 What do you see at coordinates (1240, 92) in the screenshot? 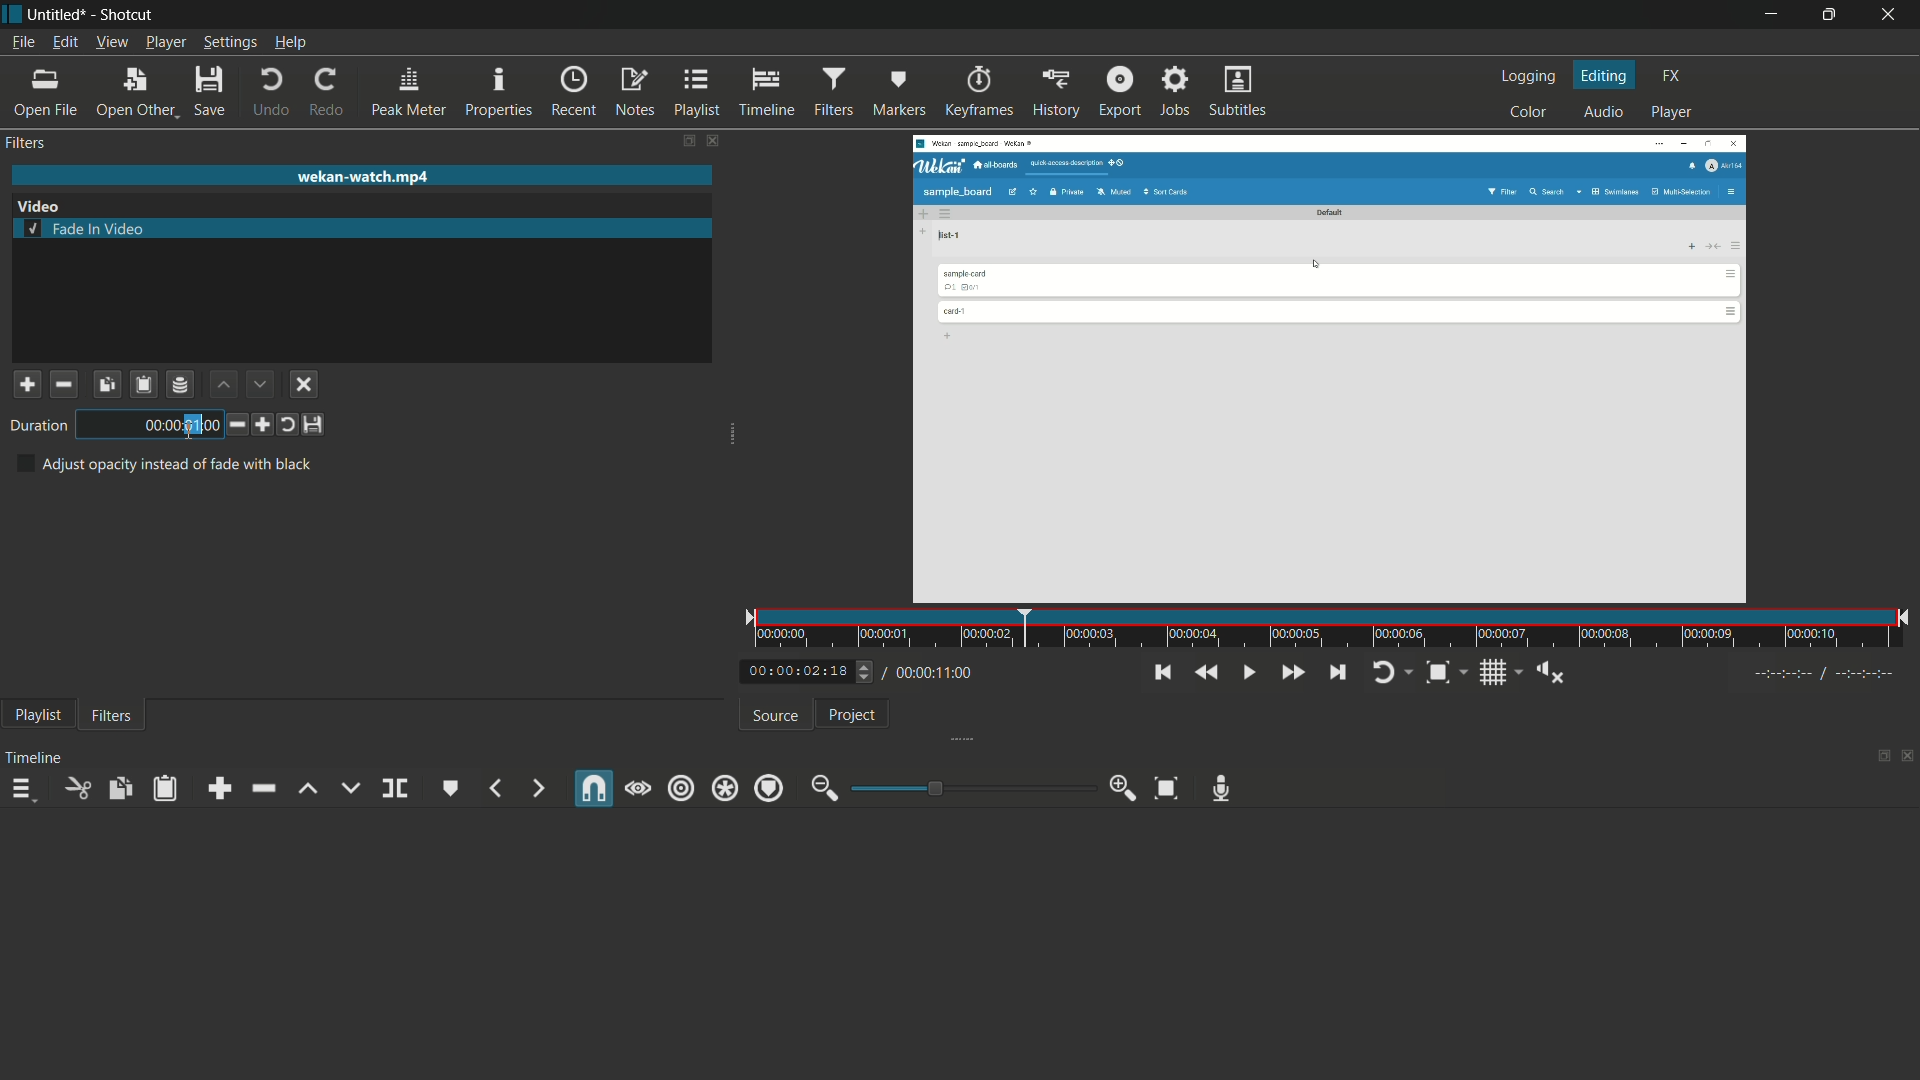
I see `subtitles` at bounding box center [1240, 92].